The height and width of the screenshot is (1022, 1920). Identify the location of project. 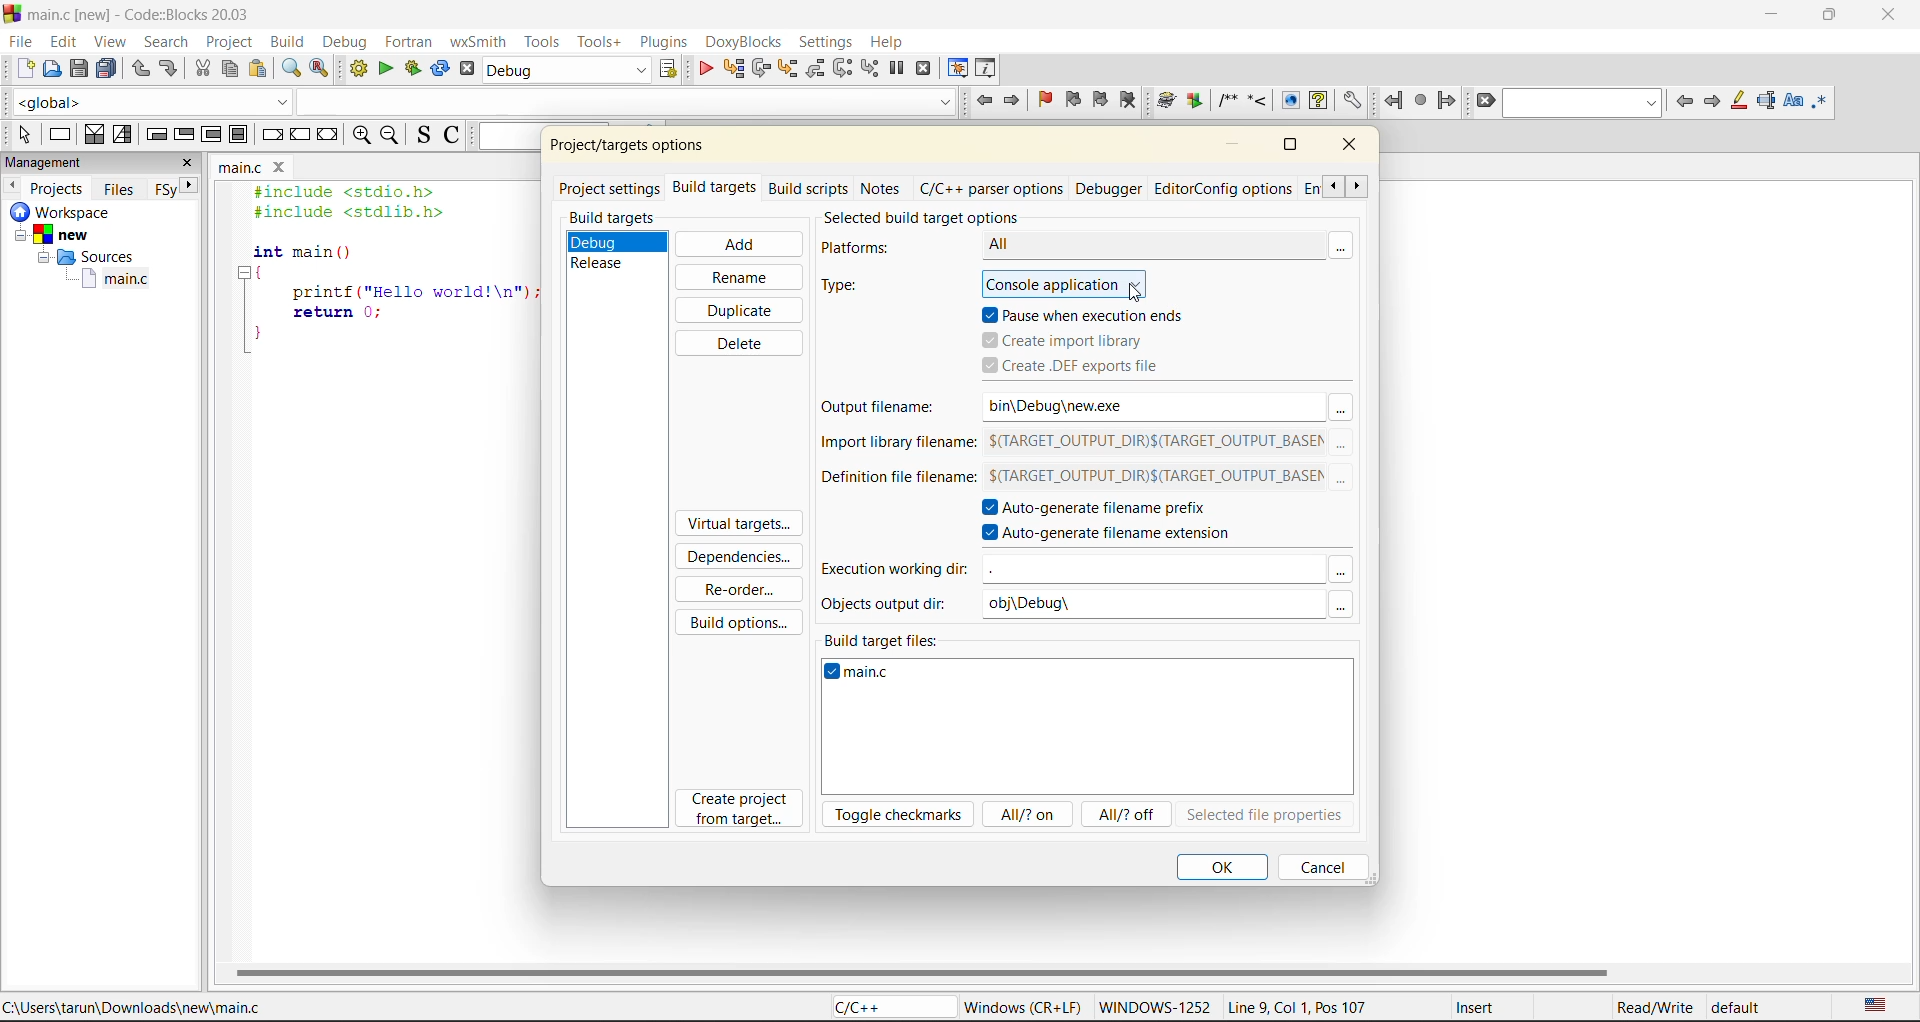
(231, 39).